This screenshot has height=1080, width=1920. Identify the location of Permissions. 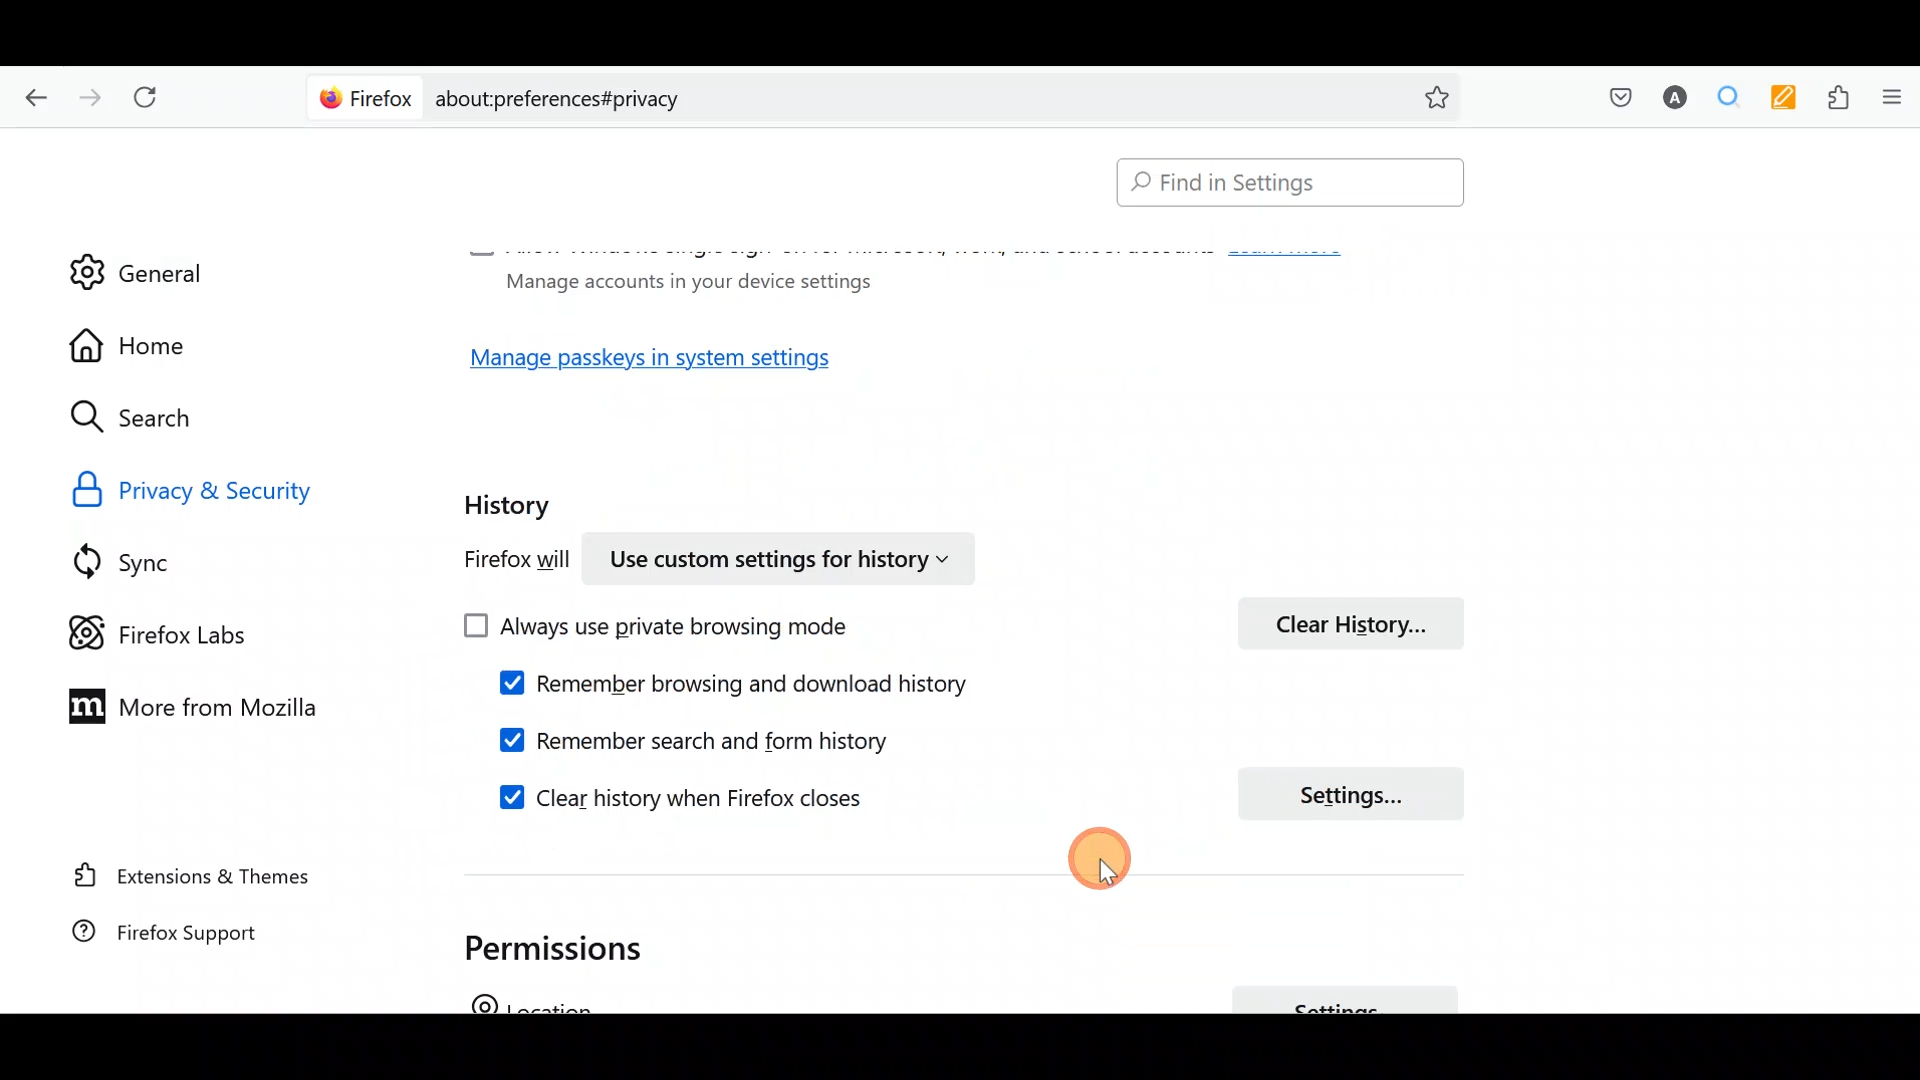
(575, 947).